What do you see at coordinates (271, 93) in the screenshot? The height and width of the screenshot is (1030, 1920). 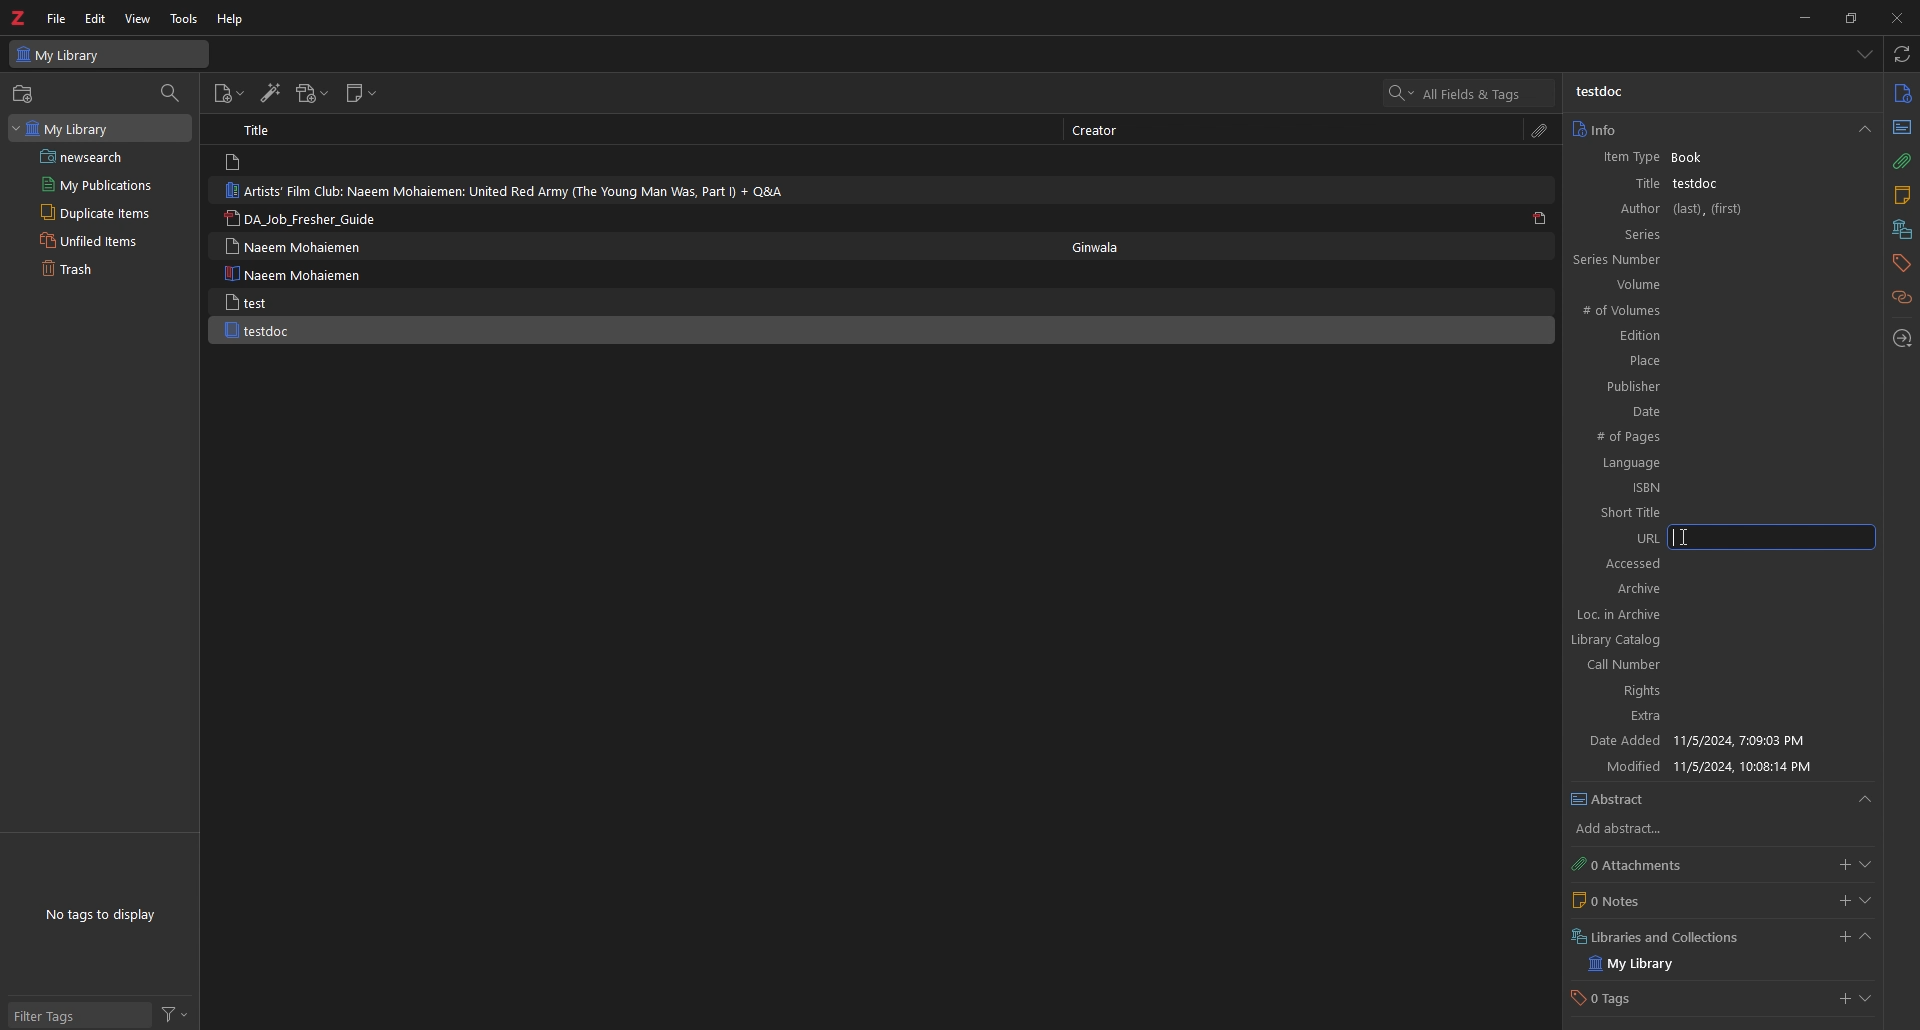 I see `add items by identifier` at bounding box center [271, 93].